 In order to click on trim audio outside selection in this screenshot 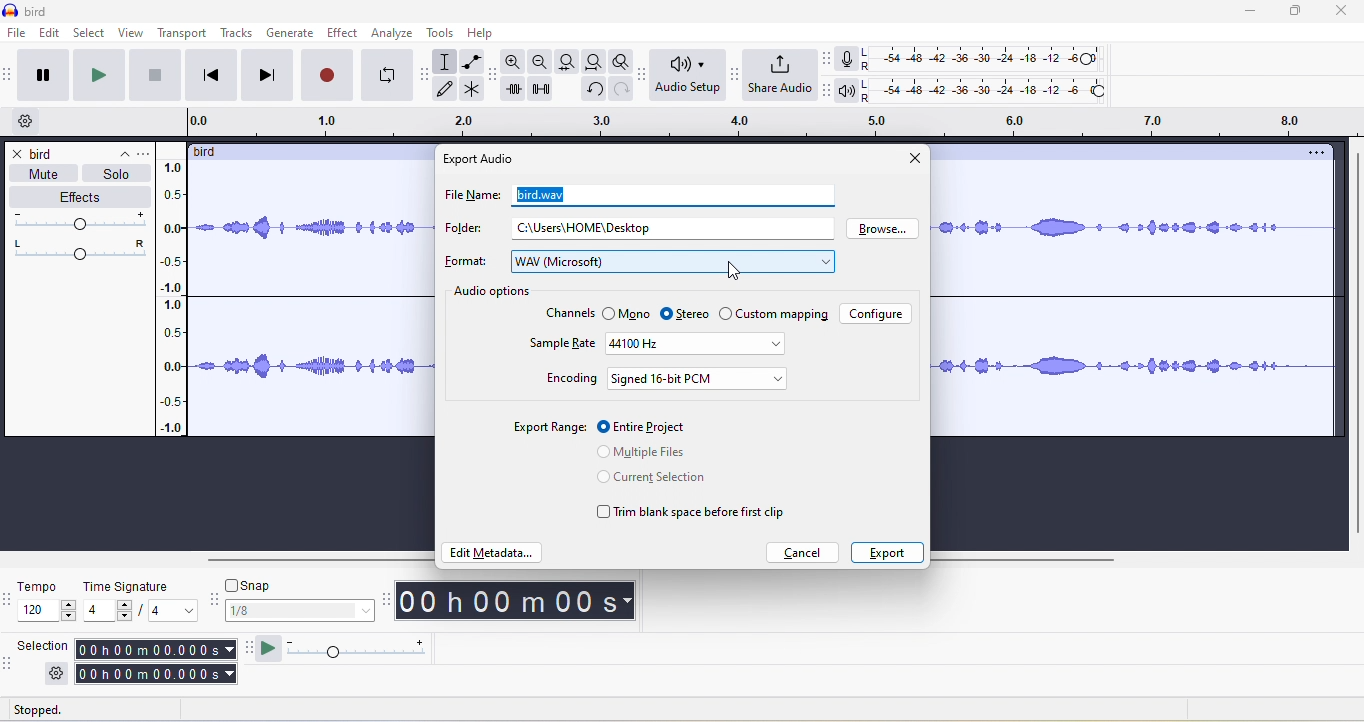, I will do `click(517, 92)`.